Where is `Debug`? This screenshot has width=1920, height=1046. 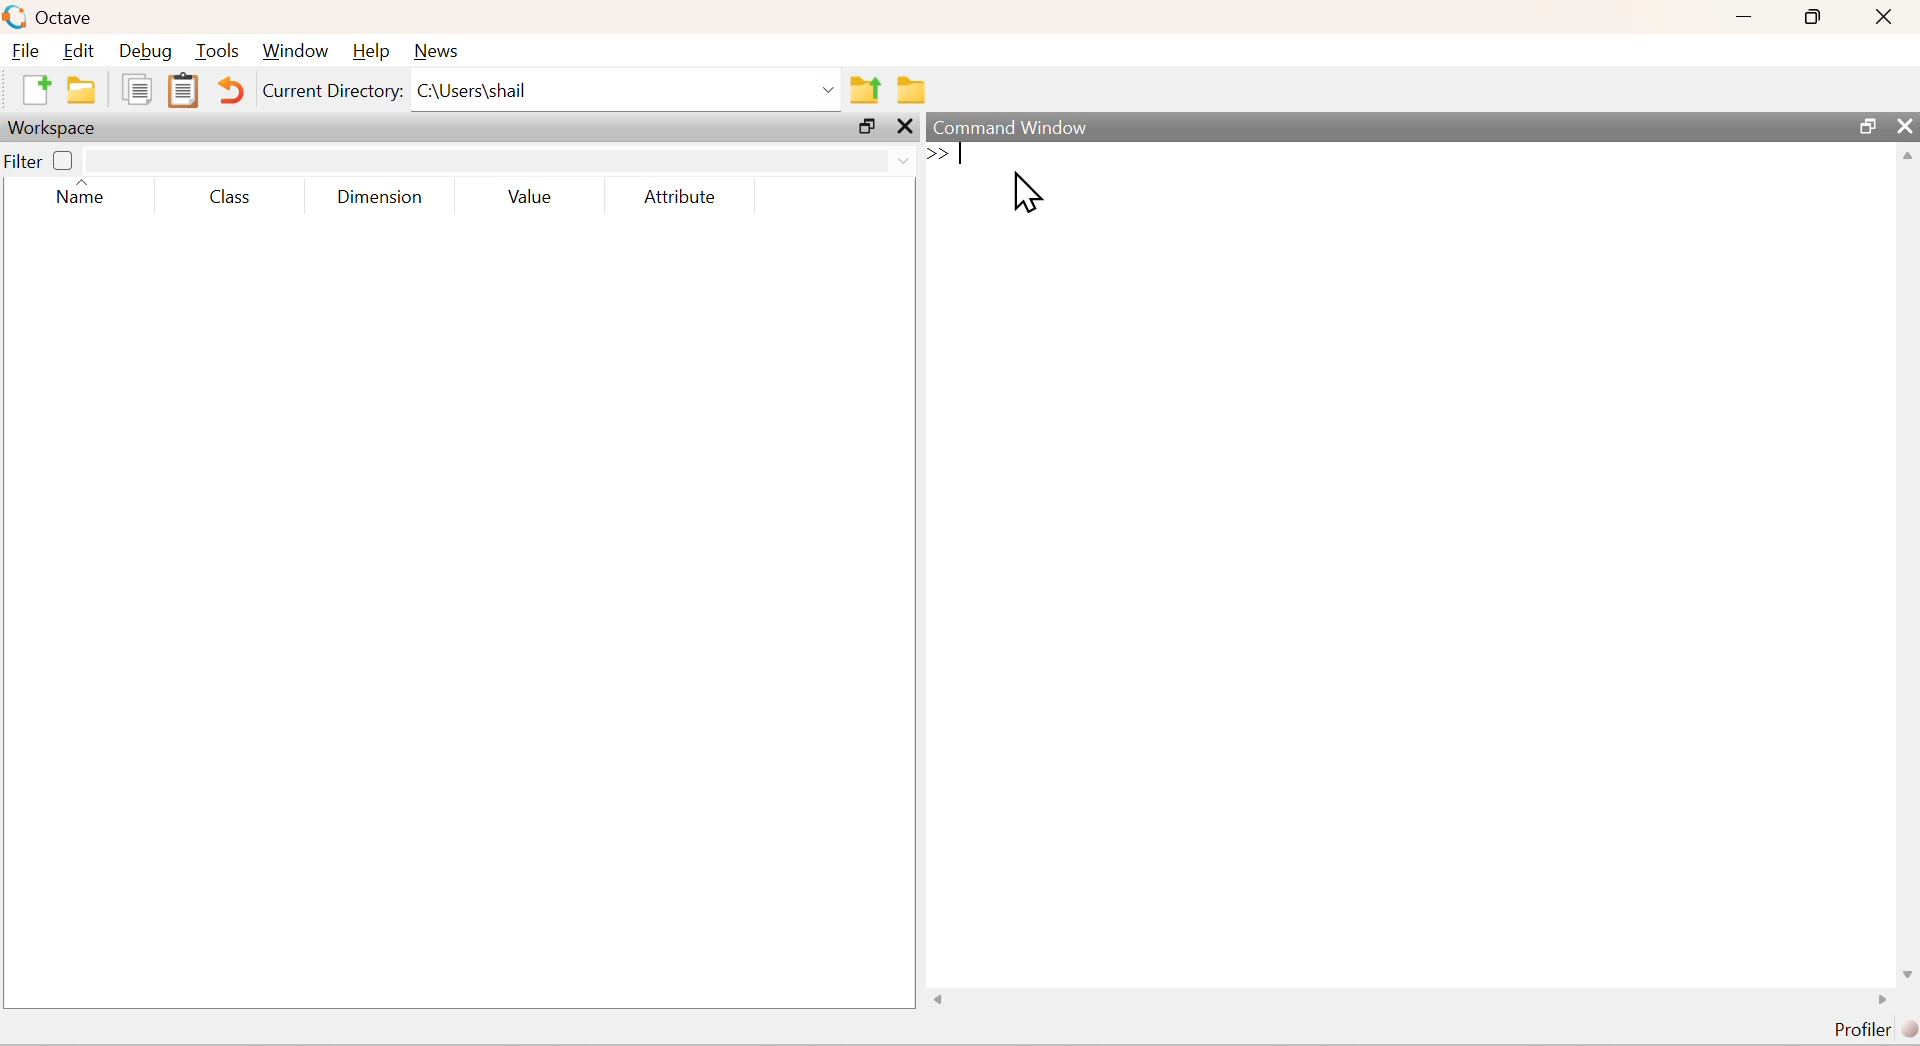
Debug is located at coordinates (147, 54).